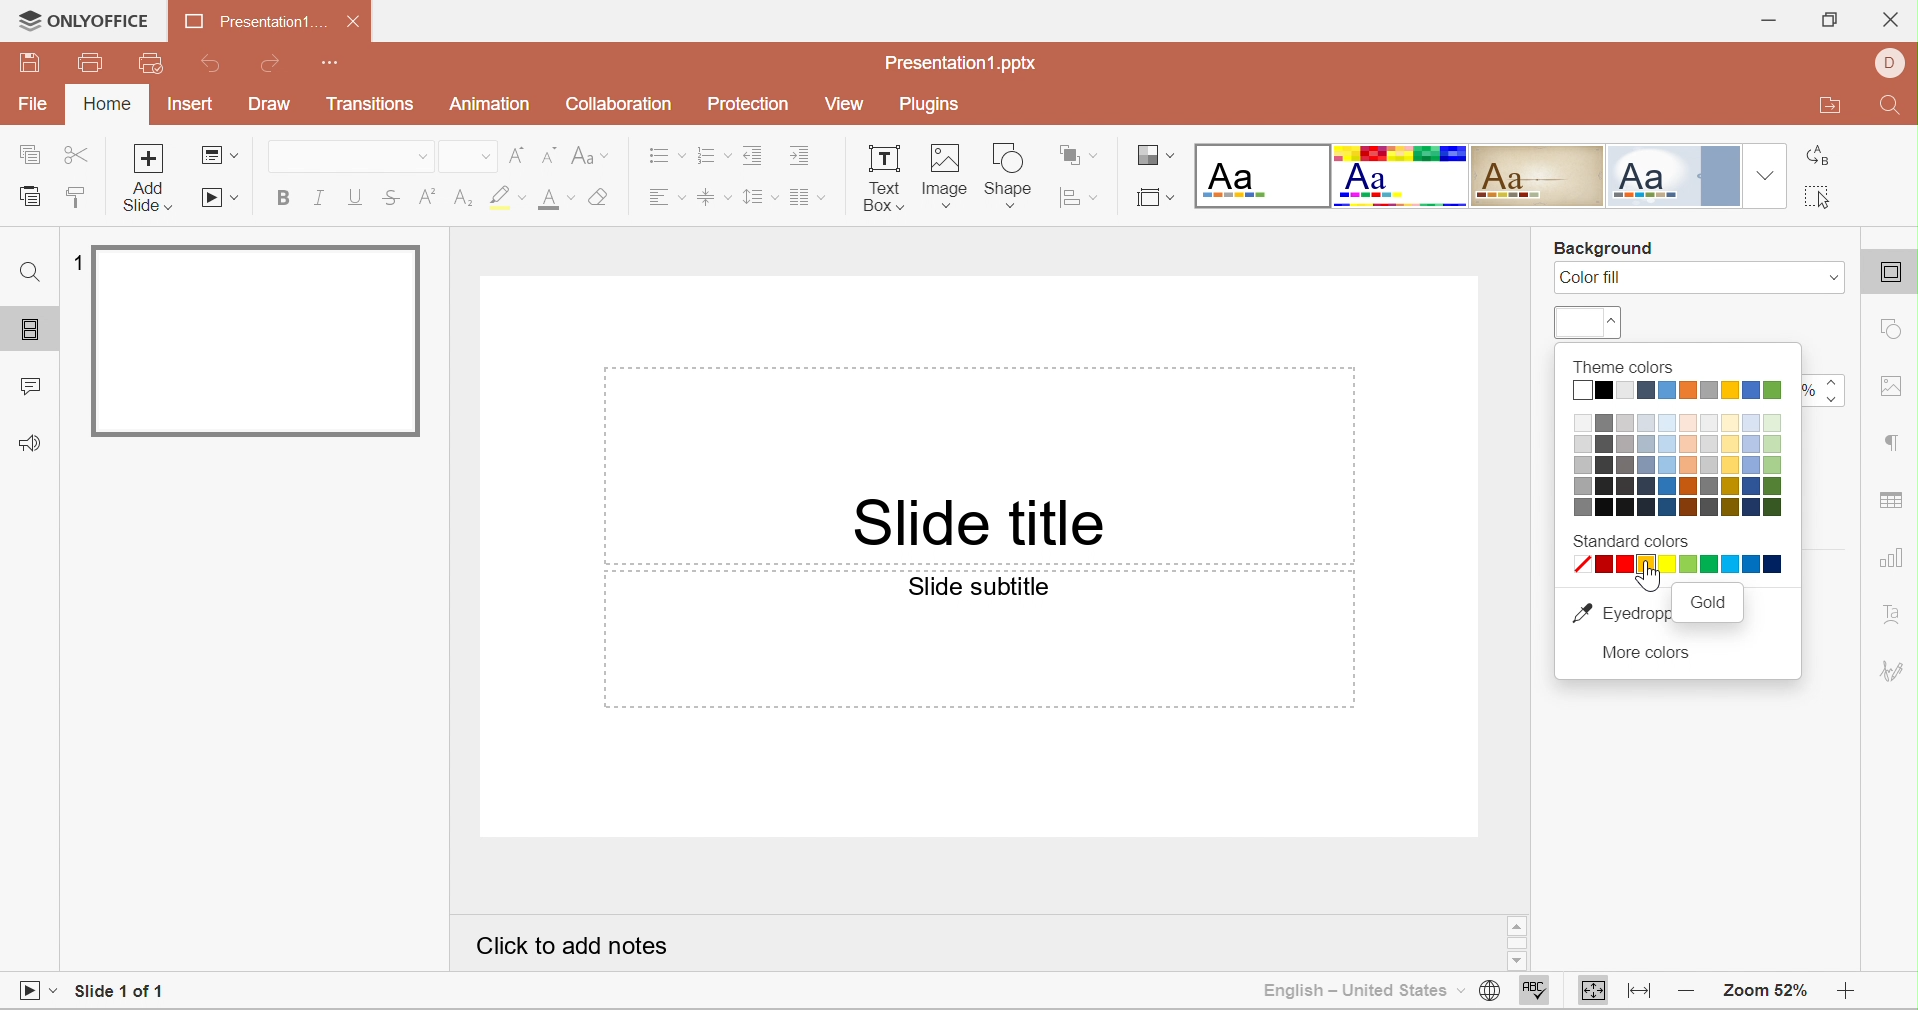  What do you see at coordinates (88, 64) in the screenshot?
I see `Print` at bounding box center [88, 64].